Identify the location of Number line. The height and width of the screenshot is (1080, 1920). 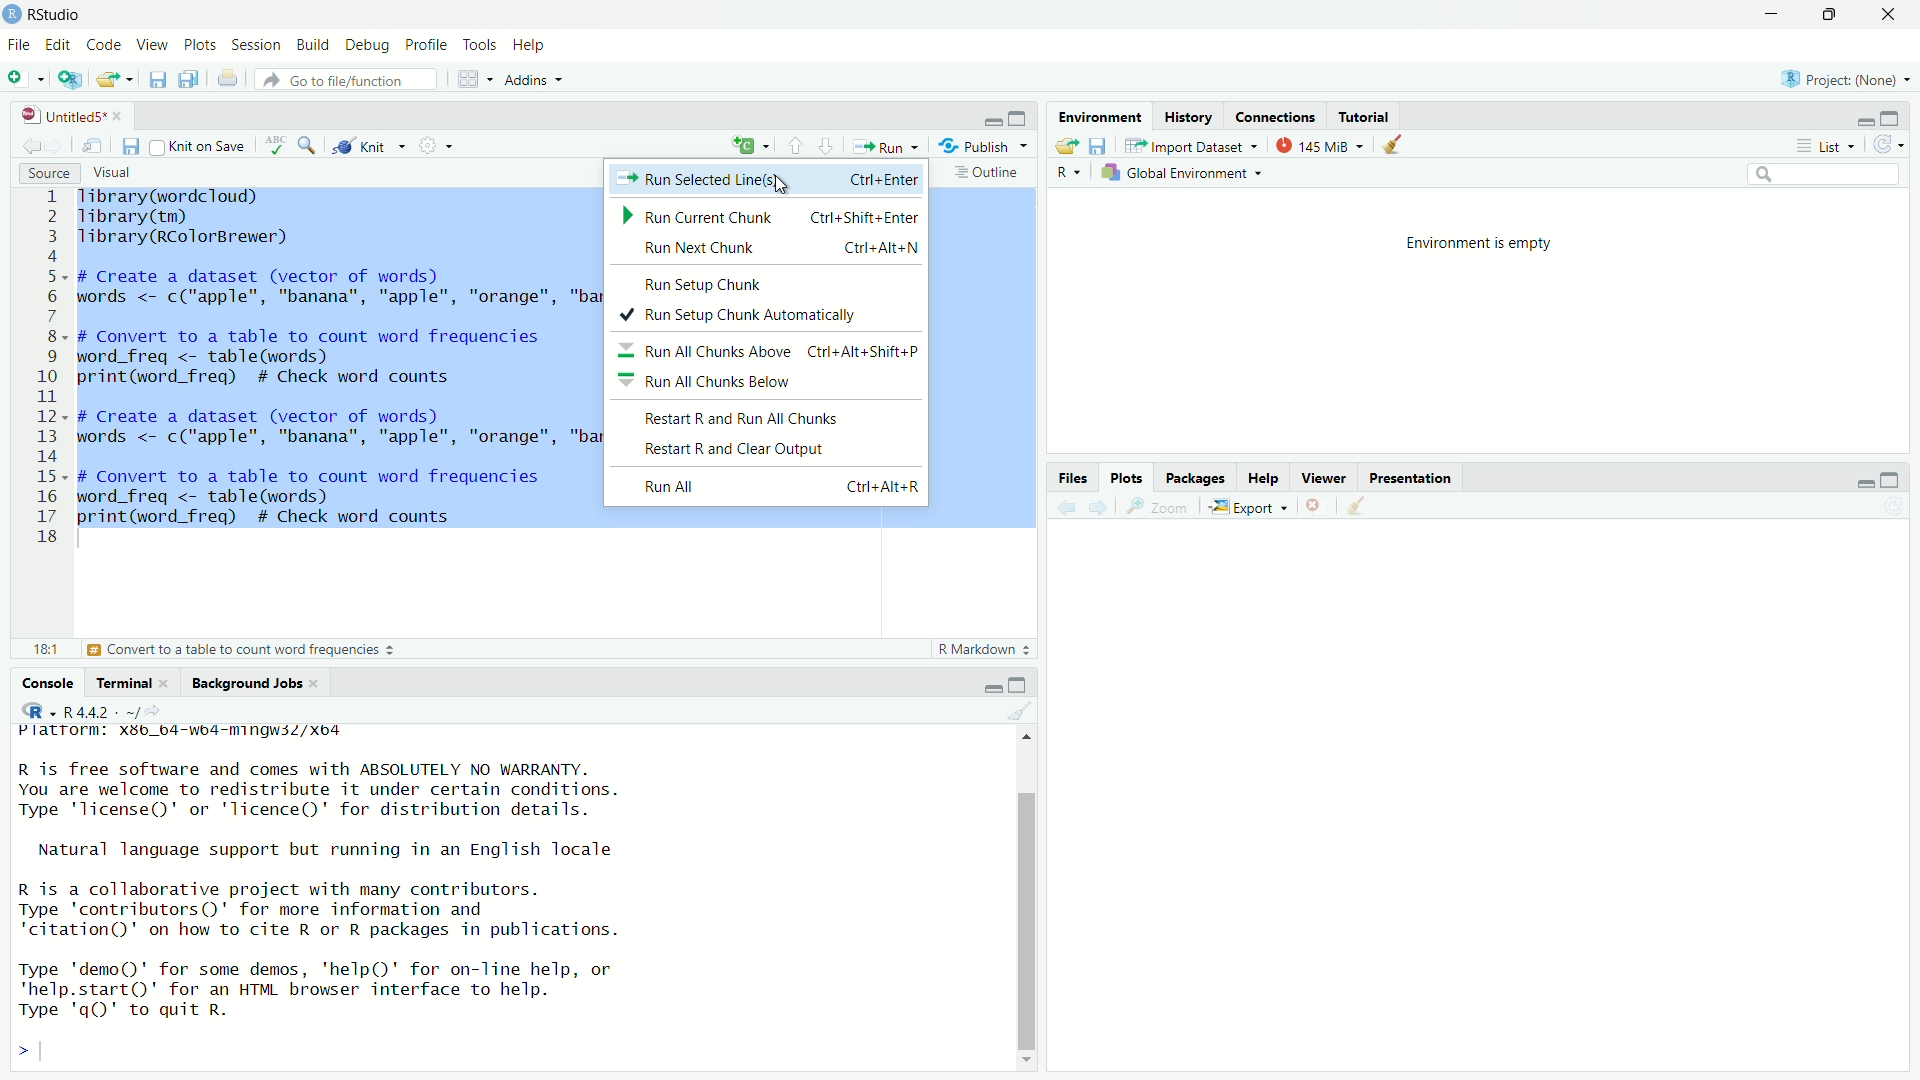
(48, 368).